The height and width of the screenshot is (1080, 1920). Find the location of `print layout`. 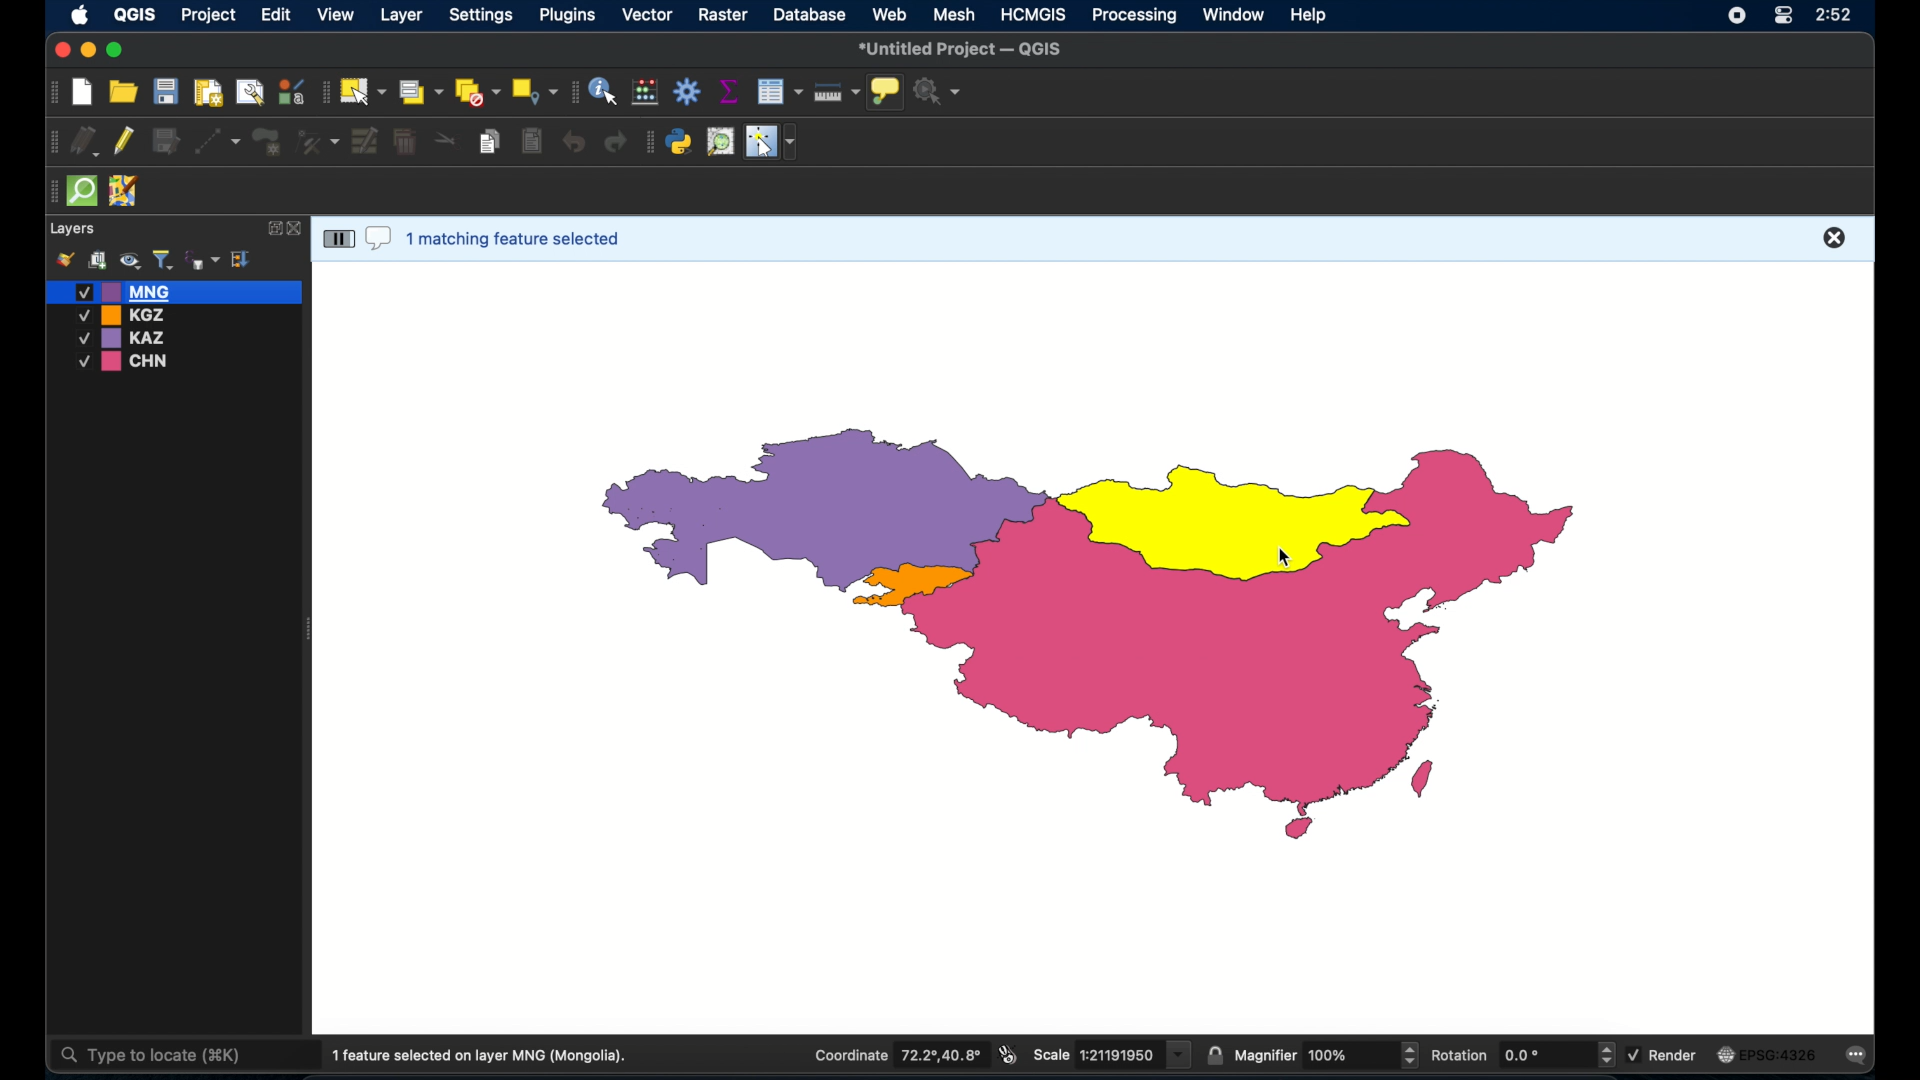

print layout is located at coordinates (207, 91).